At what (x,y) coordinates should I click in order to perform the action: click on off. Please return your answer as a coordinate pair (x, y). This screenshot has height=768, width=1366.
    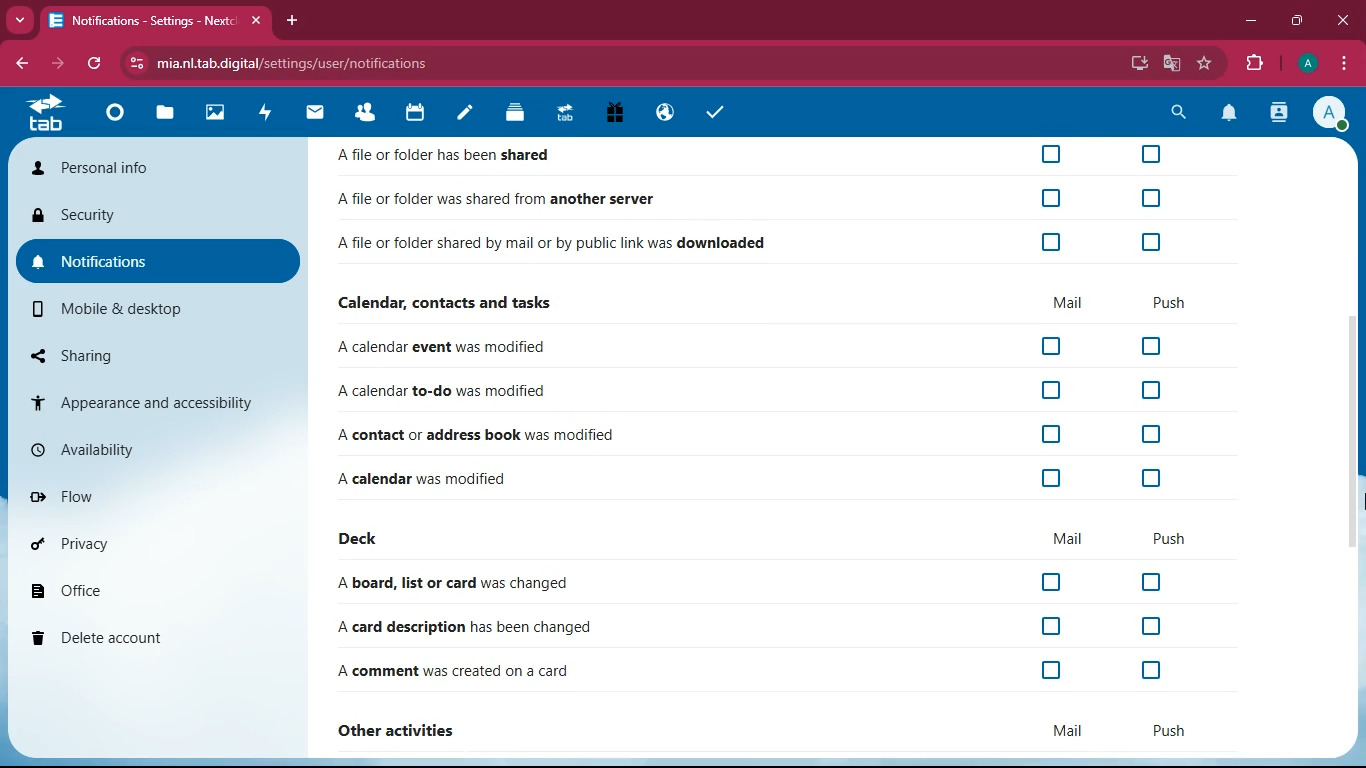
    Looking at the image, I should click on (1151, 433).